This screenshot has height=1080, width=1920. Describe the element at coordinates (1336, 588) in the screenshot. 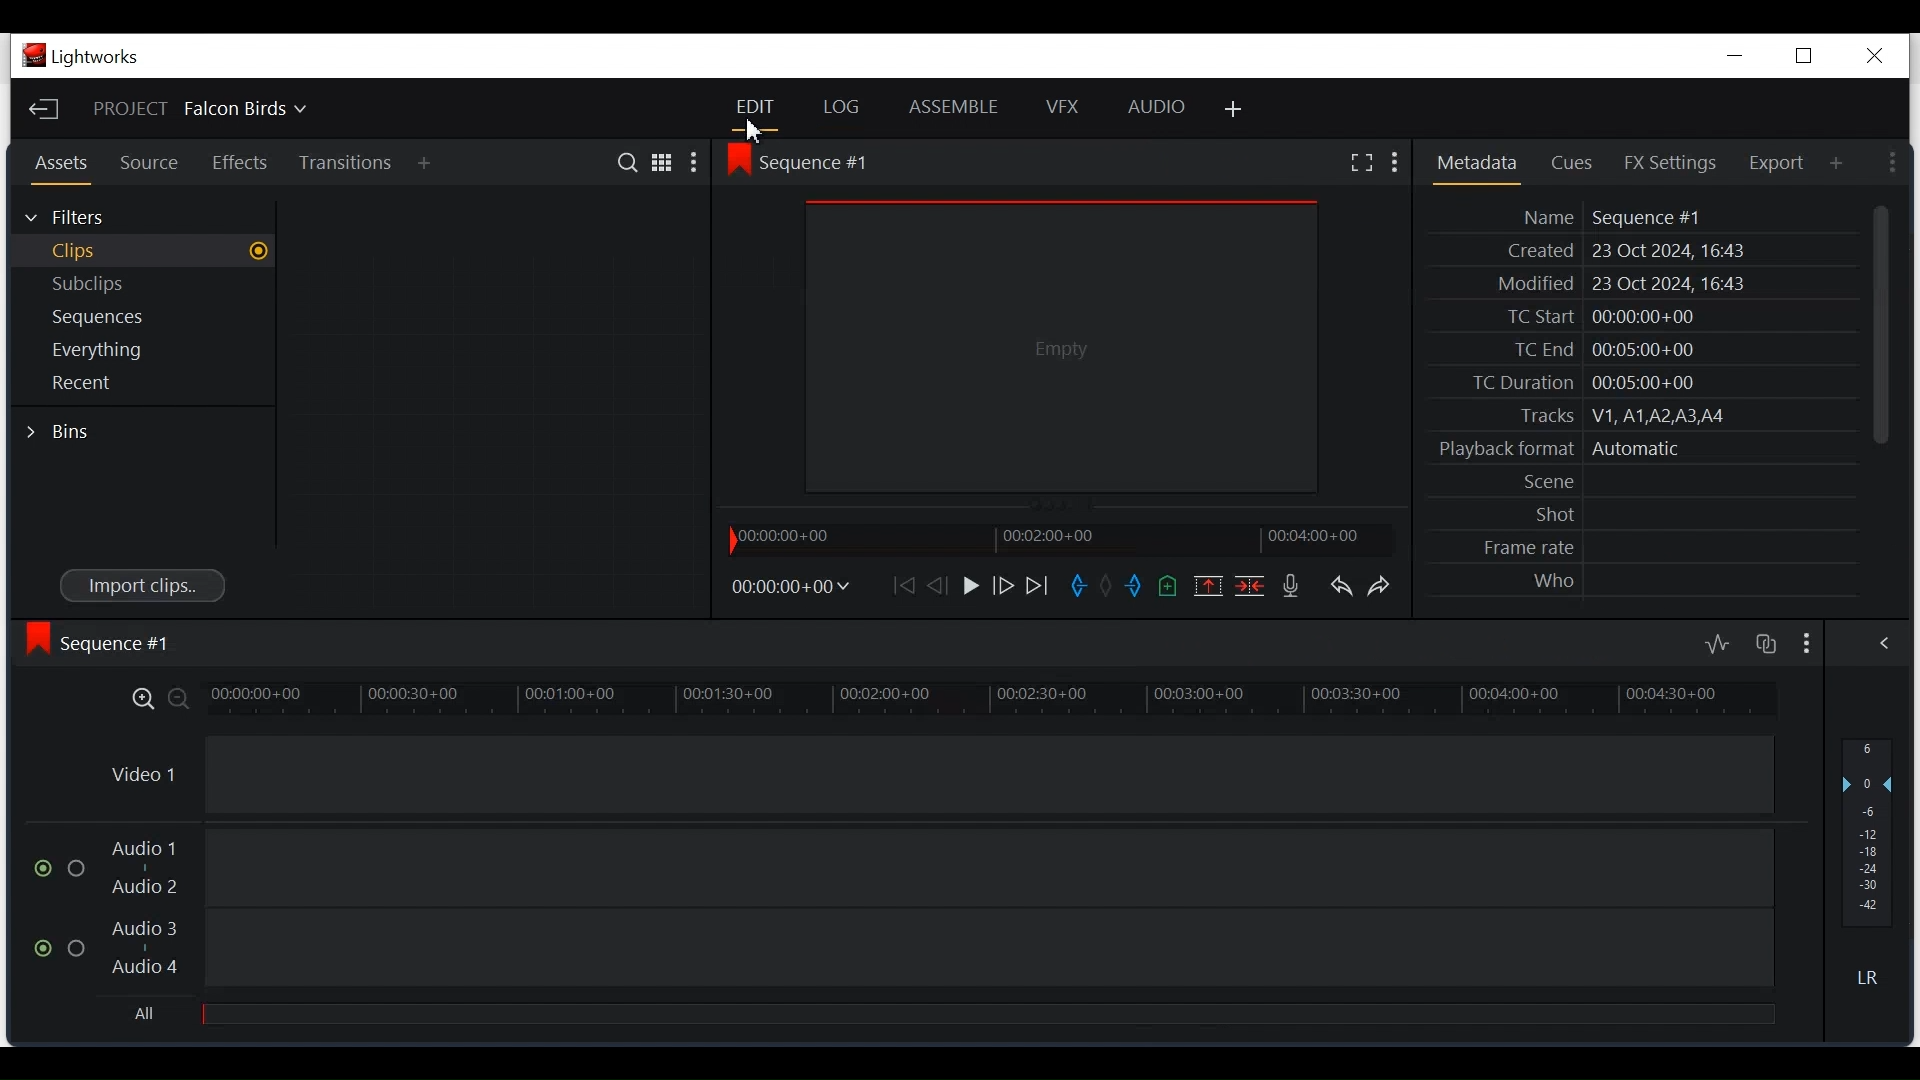

I see `Redo` at that location.